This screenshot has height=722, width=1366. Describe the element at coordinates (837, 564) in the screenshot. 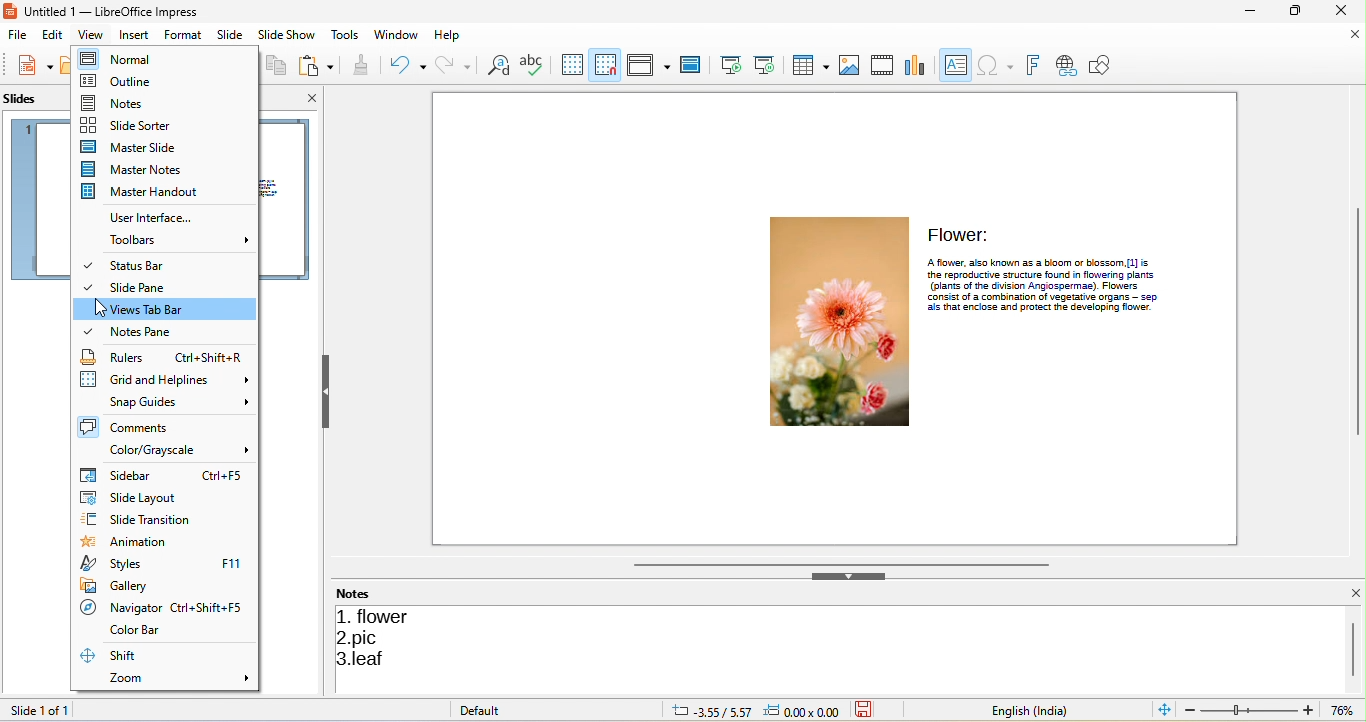

I see `horizontal scroll bar` at that location.